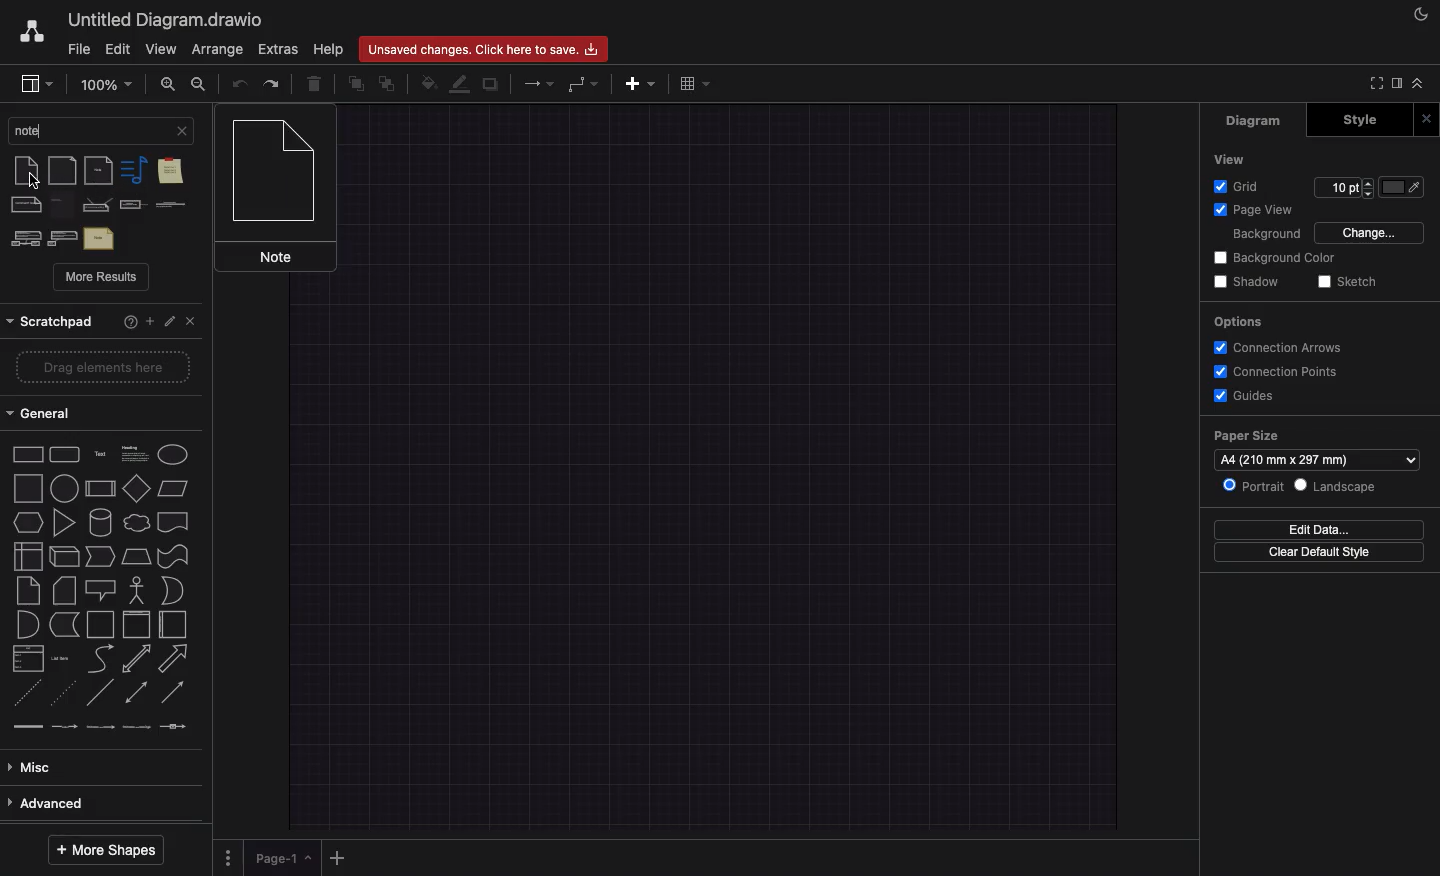 This screenshot has width=1440, height=876. What do you see at coordinates (28, 523) in the screenshot?
I see `hexagon` at bounding box center [28, 523].